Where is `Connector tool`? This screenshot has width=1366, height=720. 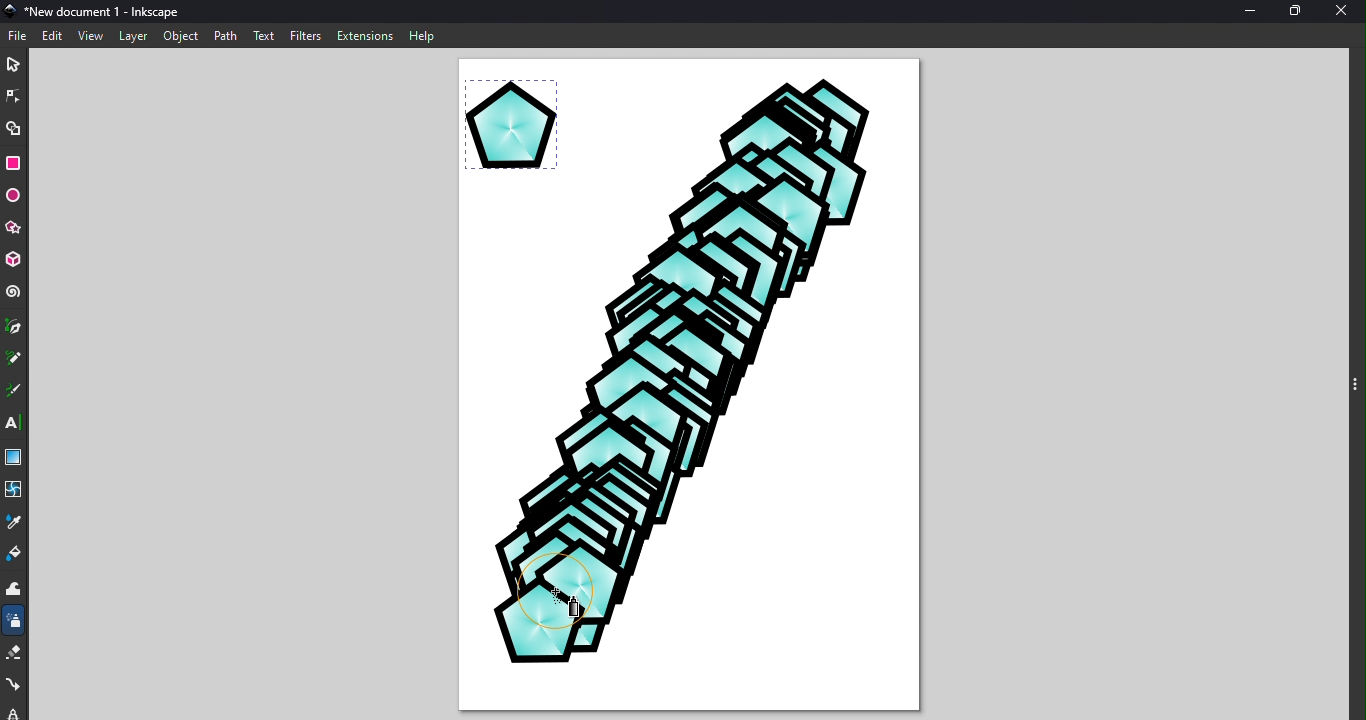
Connector tool is located at coordinates (16, 682).